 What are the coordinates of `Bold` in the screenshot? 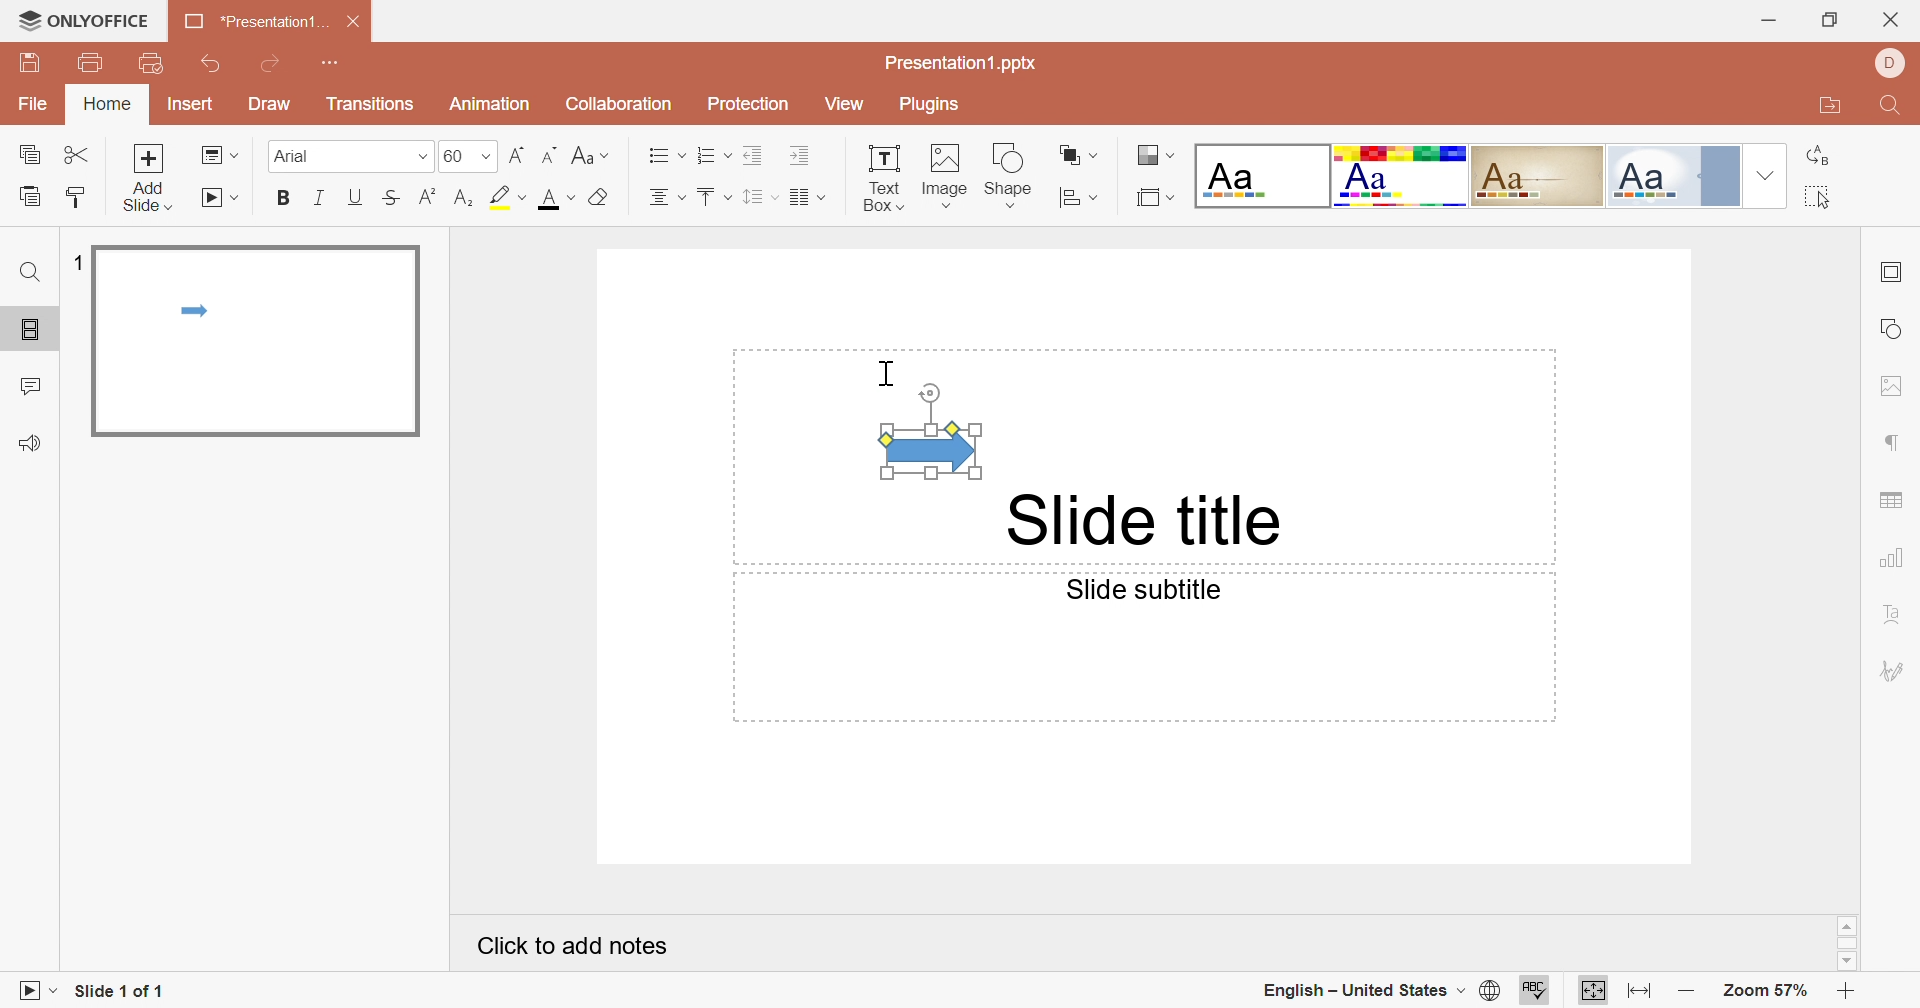 It's located at (281, 196).